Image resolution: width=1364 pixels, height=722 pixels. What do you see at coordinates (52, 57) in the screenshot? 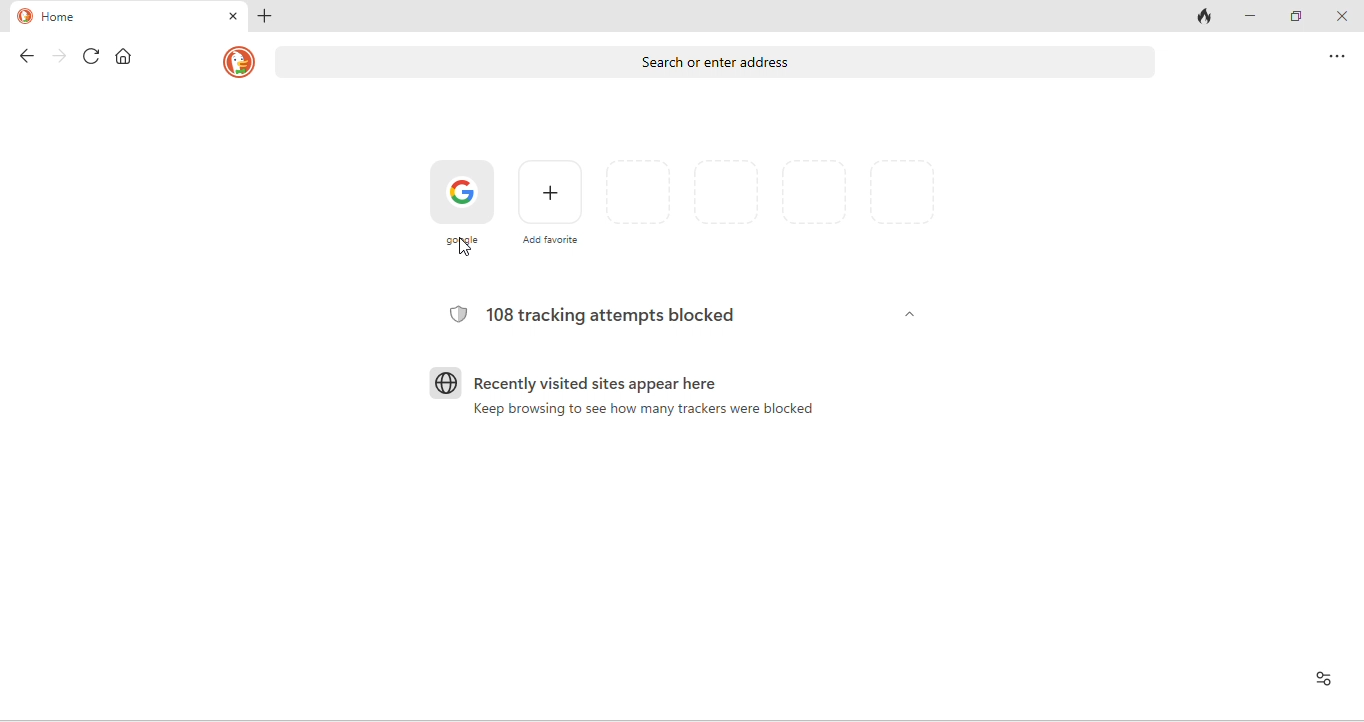
I see `forward` at bounding box center [52, 57].